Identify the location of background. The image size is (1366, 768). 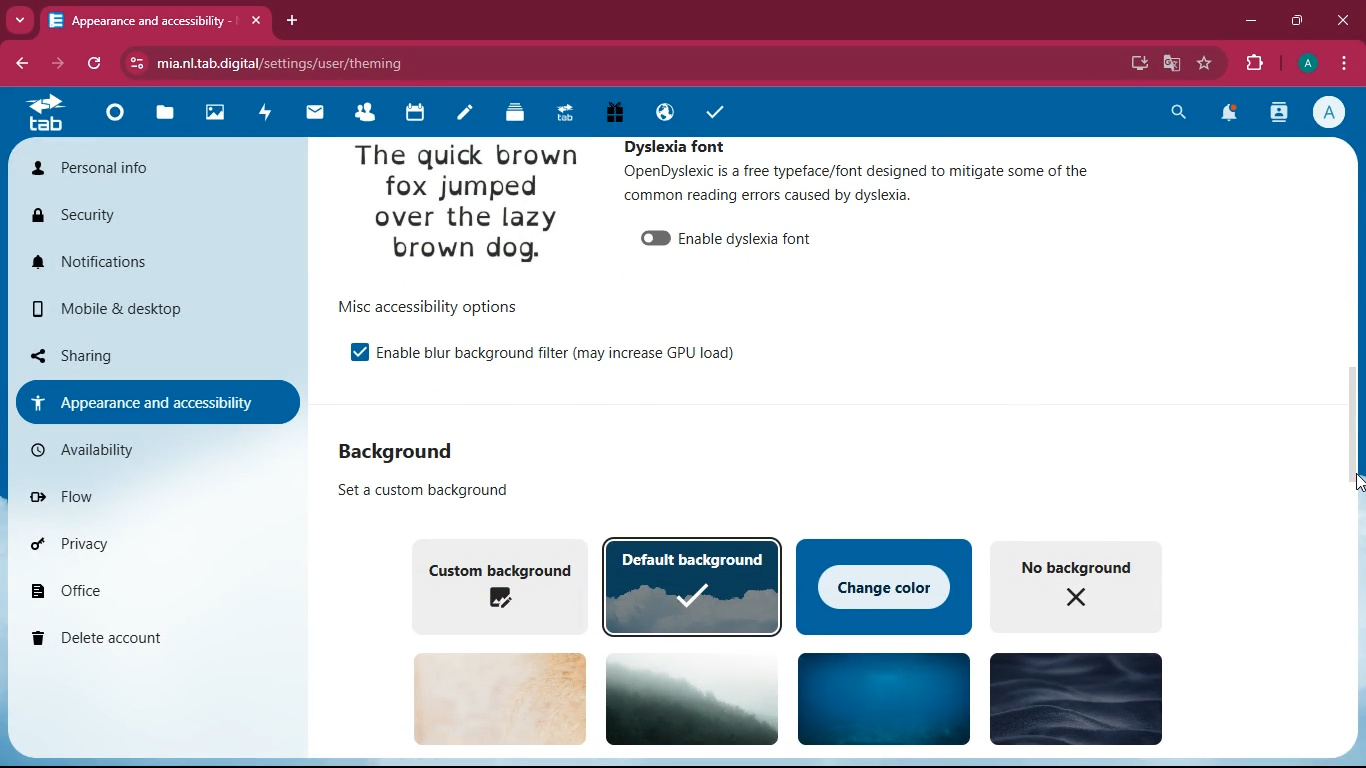
(884, 697).